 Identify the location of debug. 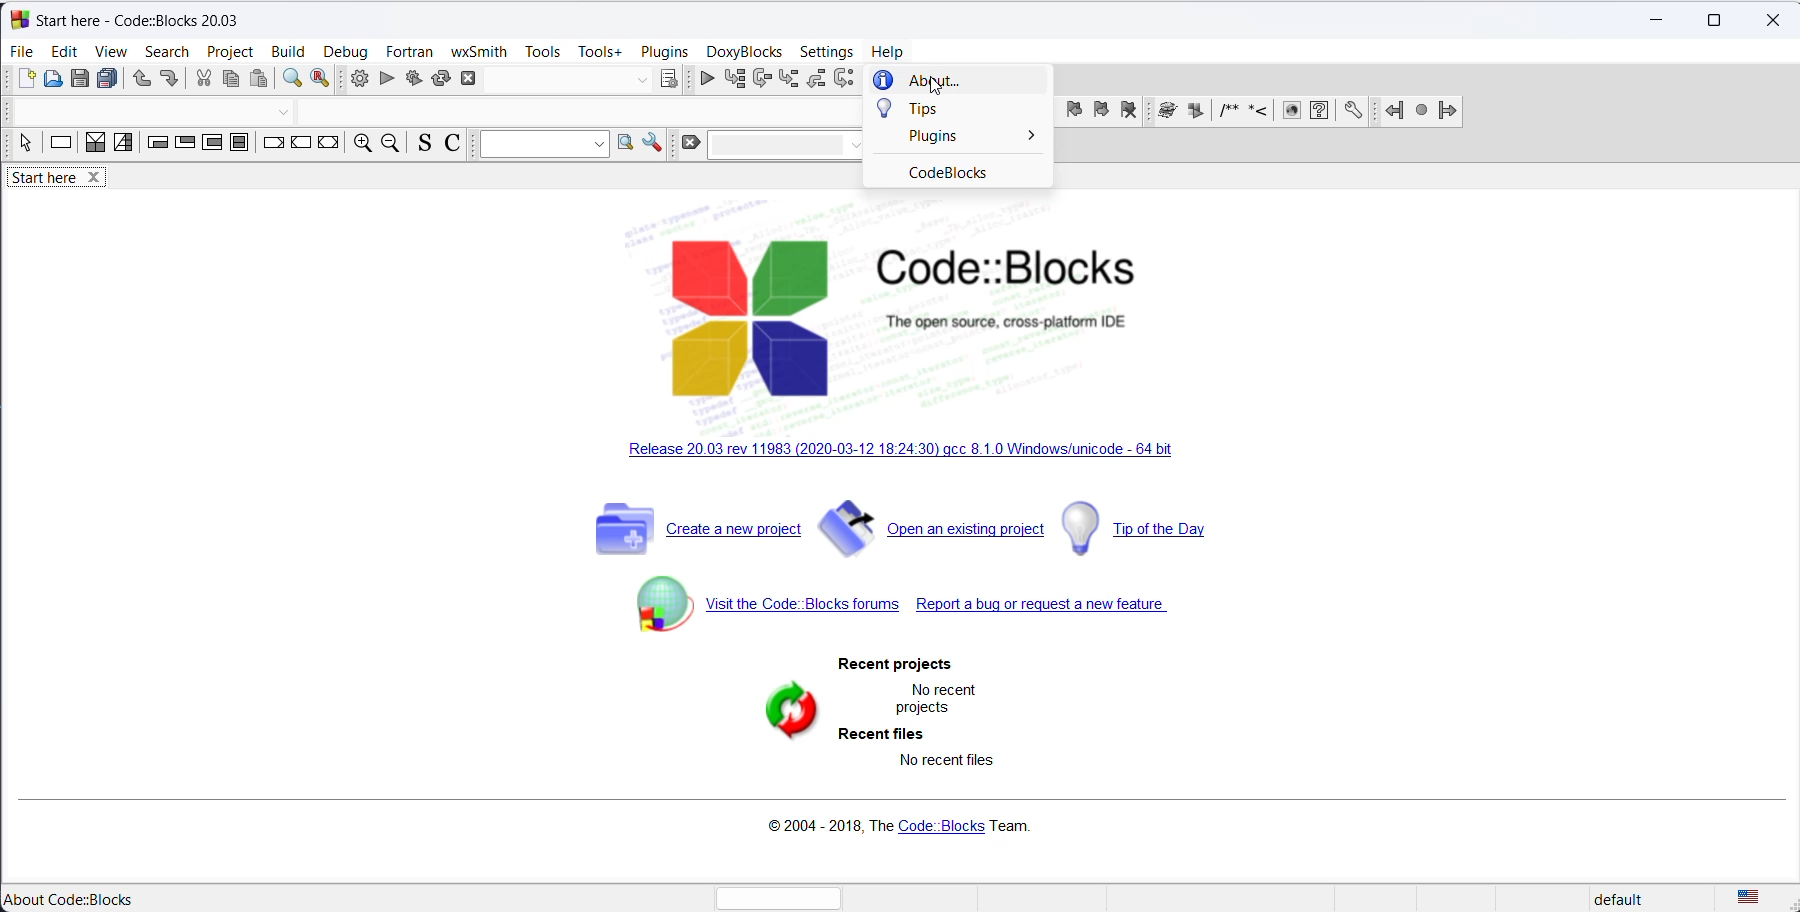
(344, 52).